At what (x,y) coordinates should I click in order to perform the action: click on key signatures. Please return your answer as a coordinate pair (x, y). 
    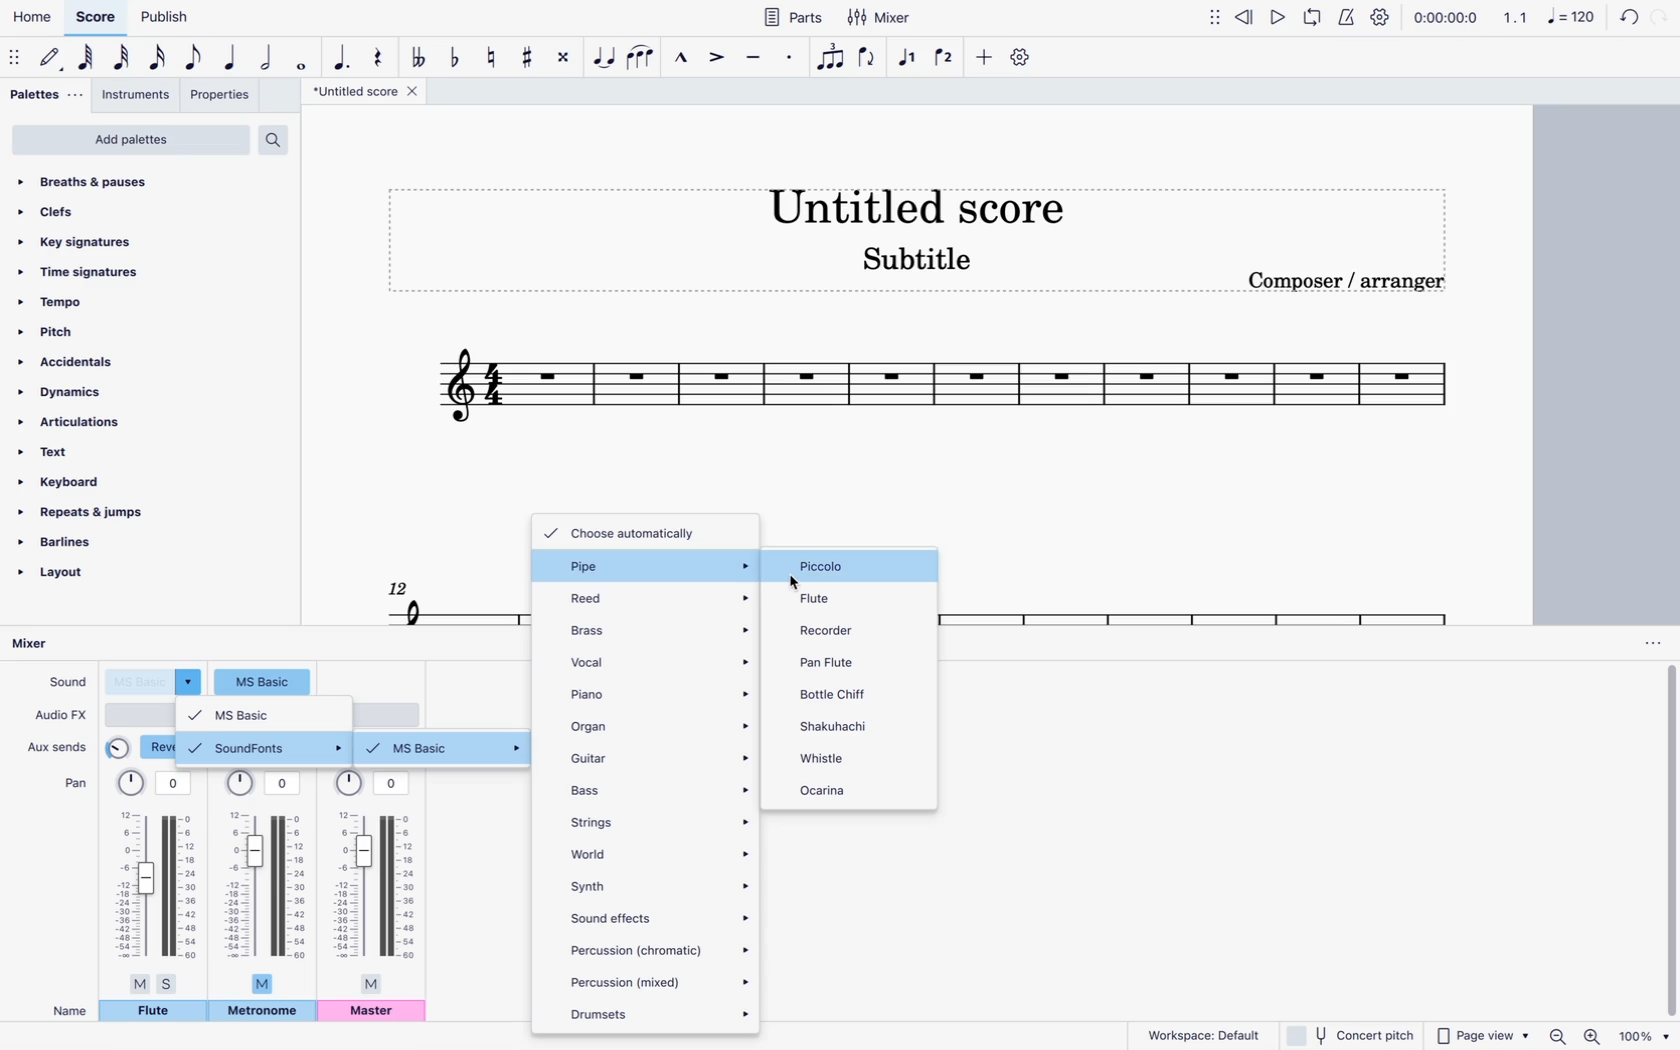
    Looking at the image, I should click on (79, 241).